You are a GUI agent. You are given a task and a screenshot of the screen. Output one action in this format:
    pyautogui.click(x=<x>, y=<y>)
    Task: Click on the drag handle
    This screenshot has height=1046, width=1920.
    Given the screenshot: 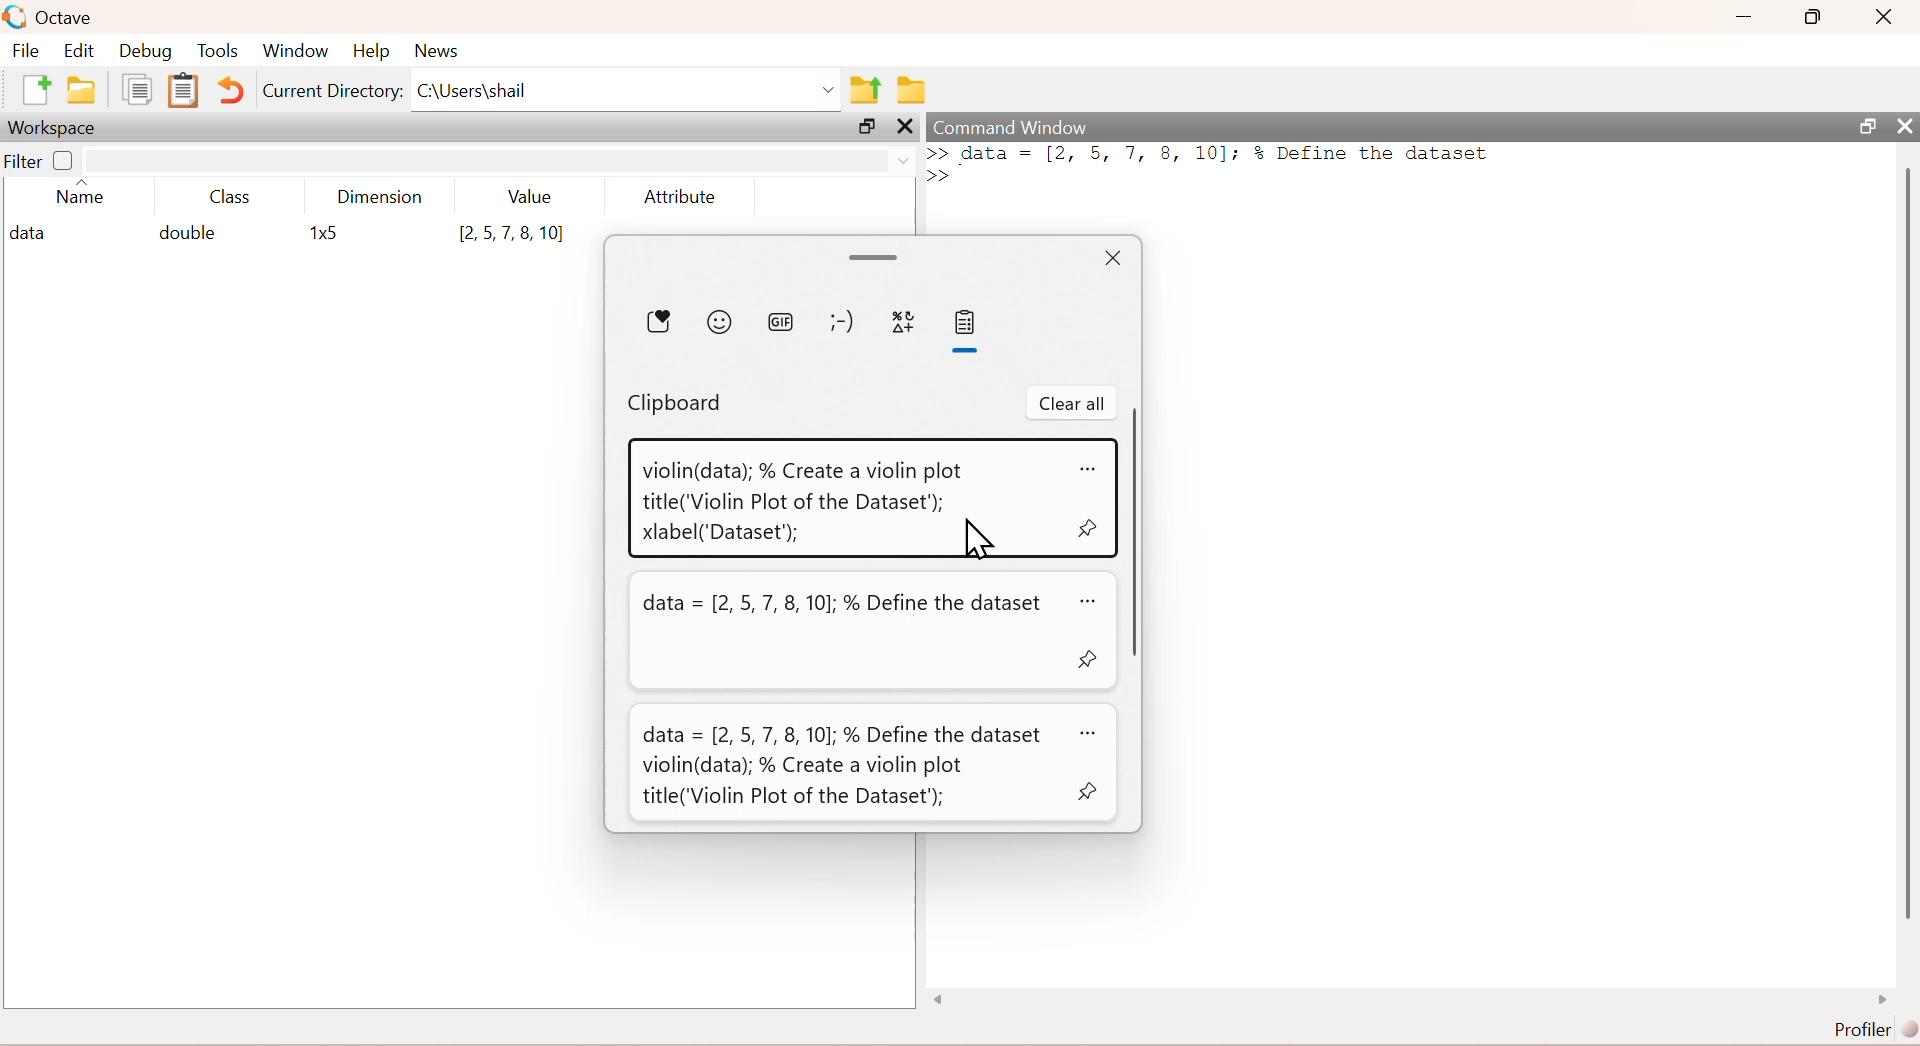 What is the action you would take?
    pyautogui.click(x=876, y=259)
    